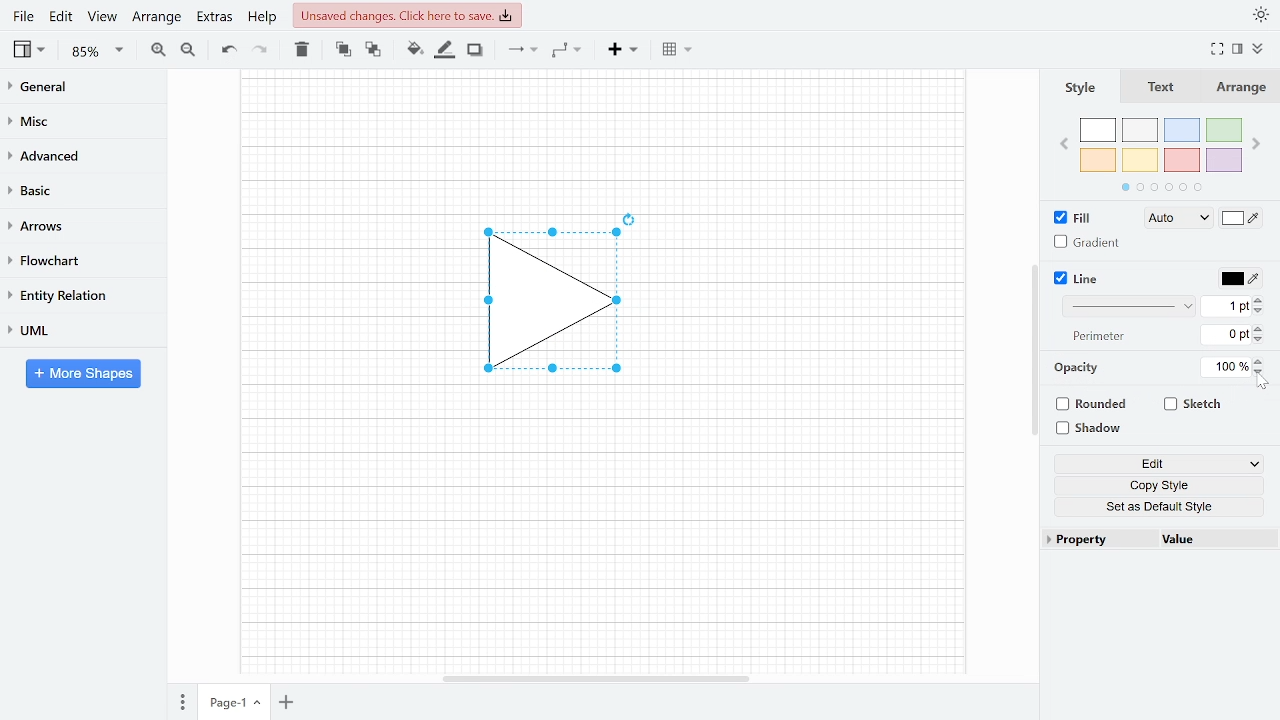  Describe the element at coordinates (1261, 297) in the screenshot. I see `INcrease line width` at that location.